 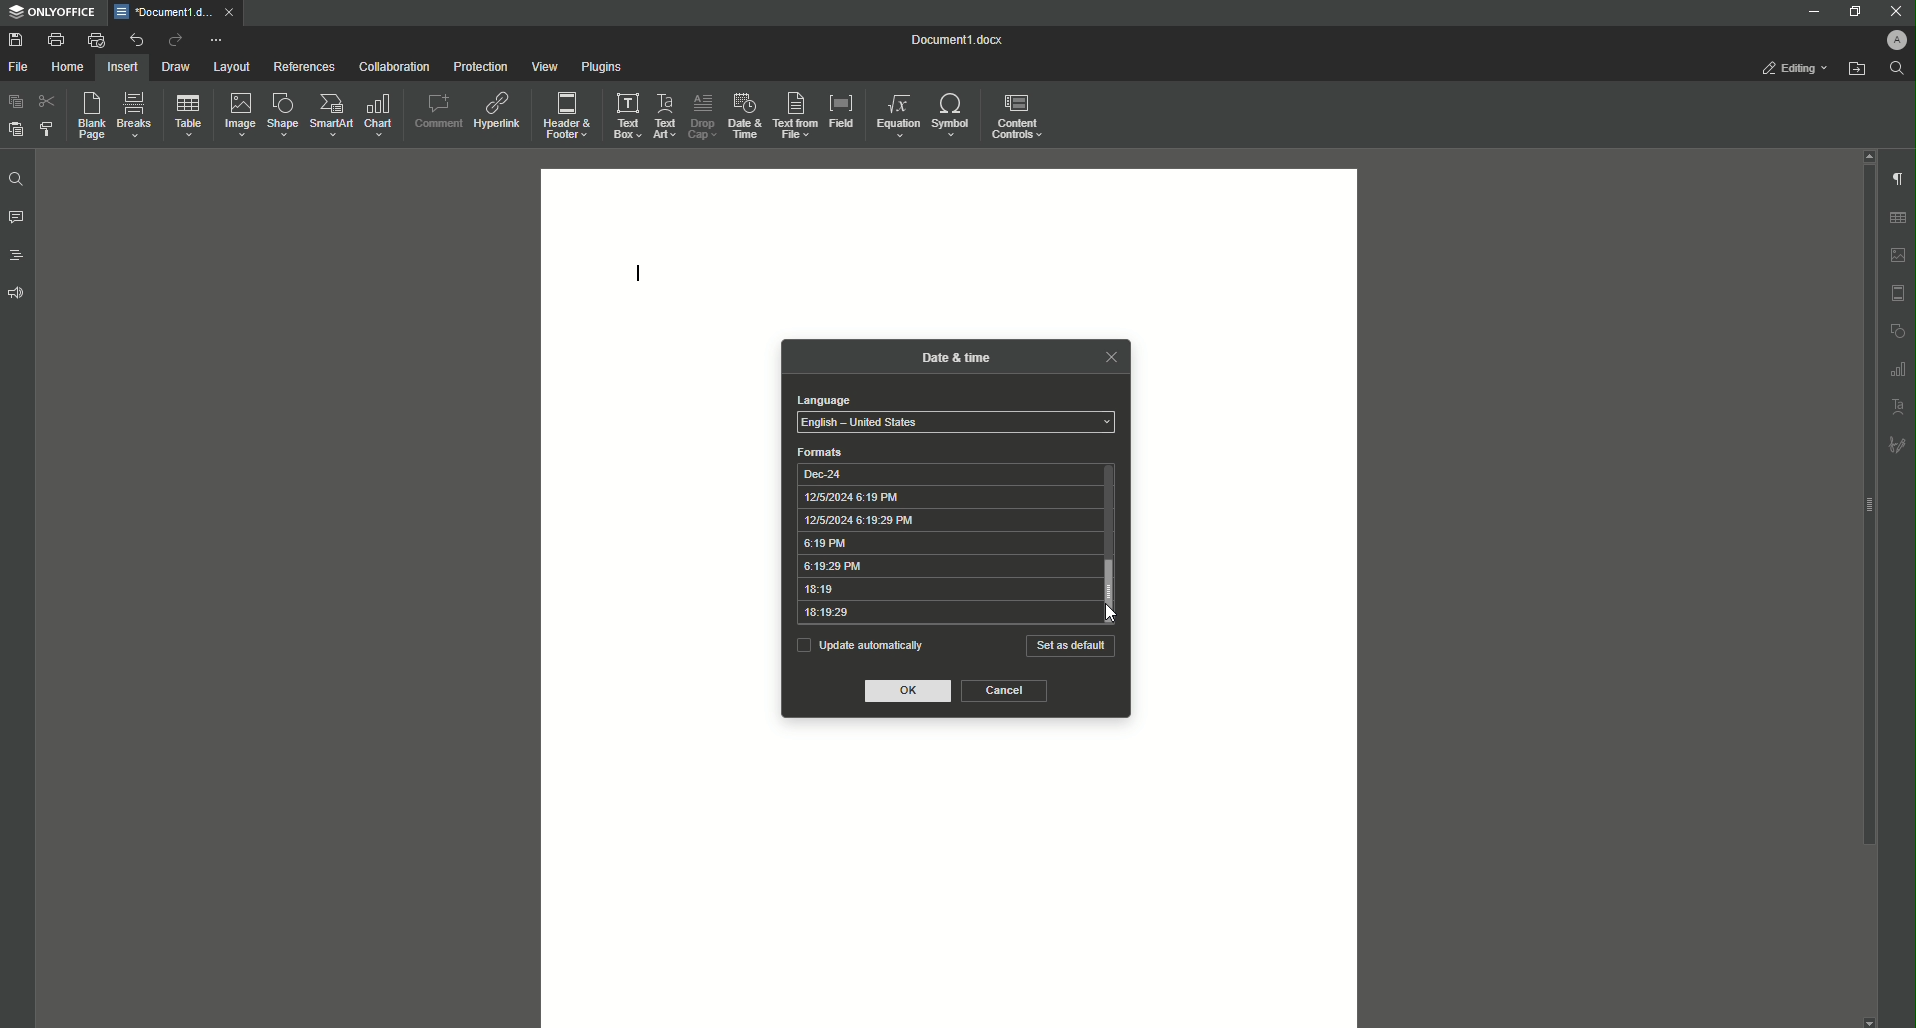 What do you see at coordinates (1896, 177) in the screenshot?
I see `Paragraph Settings` at bounding box center [1896, 177].